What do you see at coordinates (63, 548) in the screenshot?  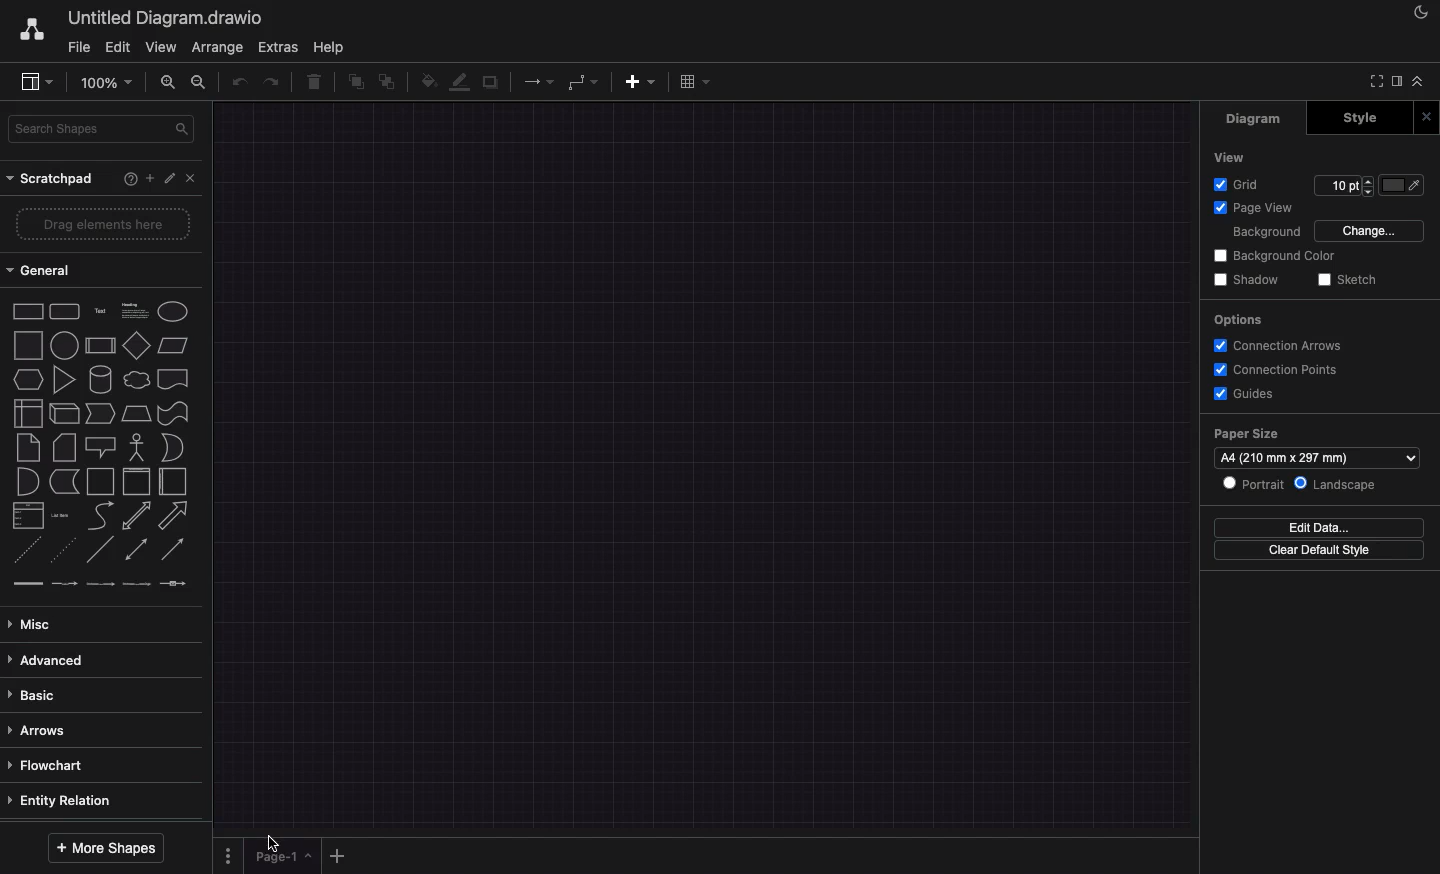 I see `dotted line` at bounding box center [63, 548].